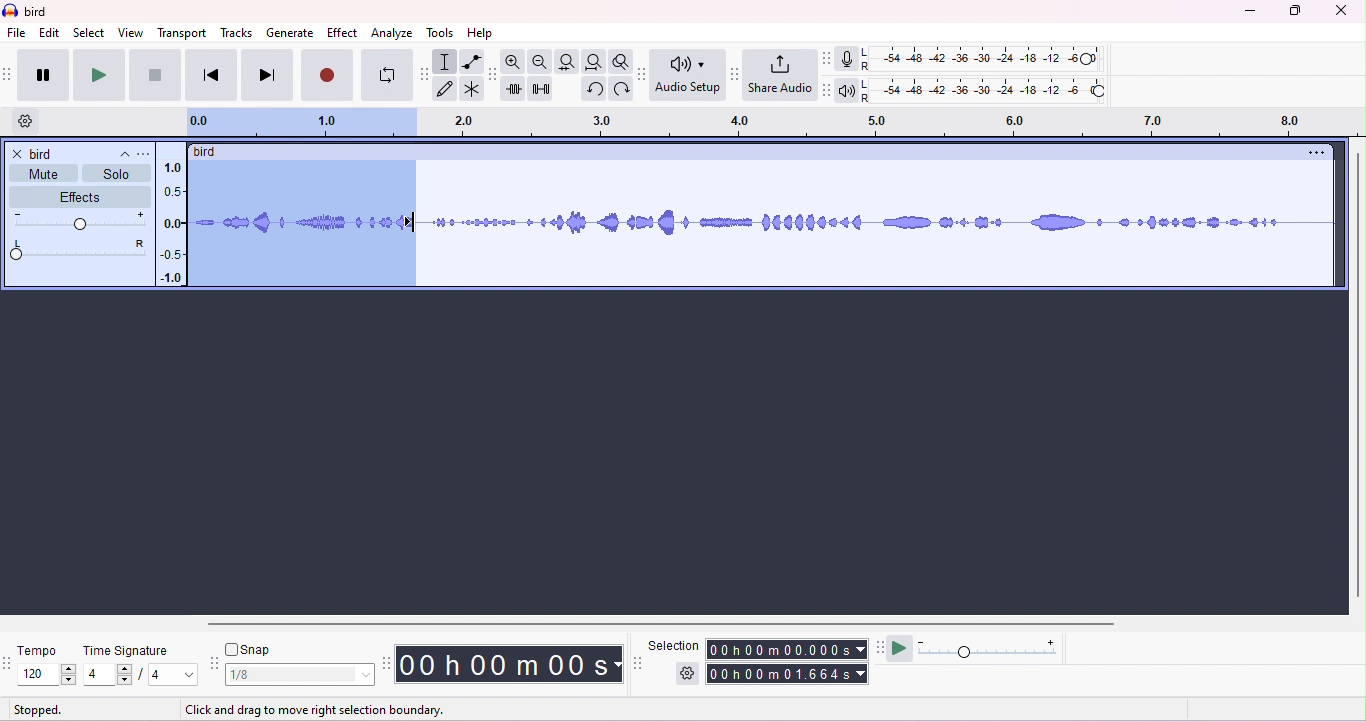 Image resolution: width=1366 pixels, height=722 pixels. What do you see at coordinates (493, 75) in the screenshot?
I see `edit tool bar` at bounding box center [493, 75].